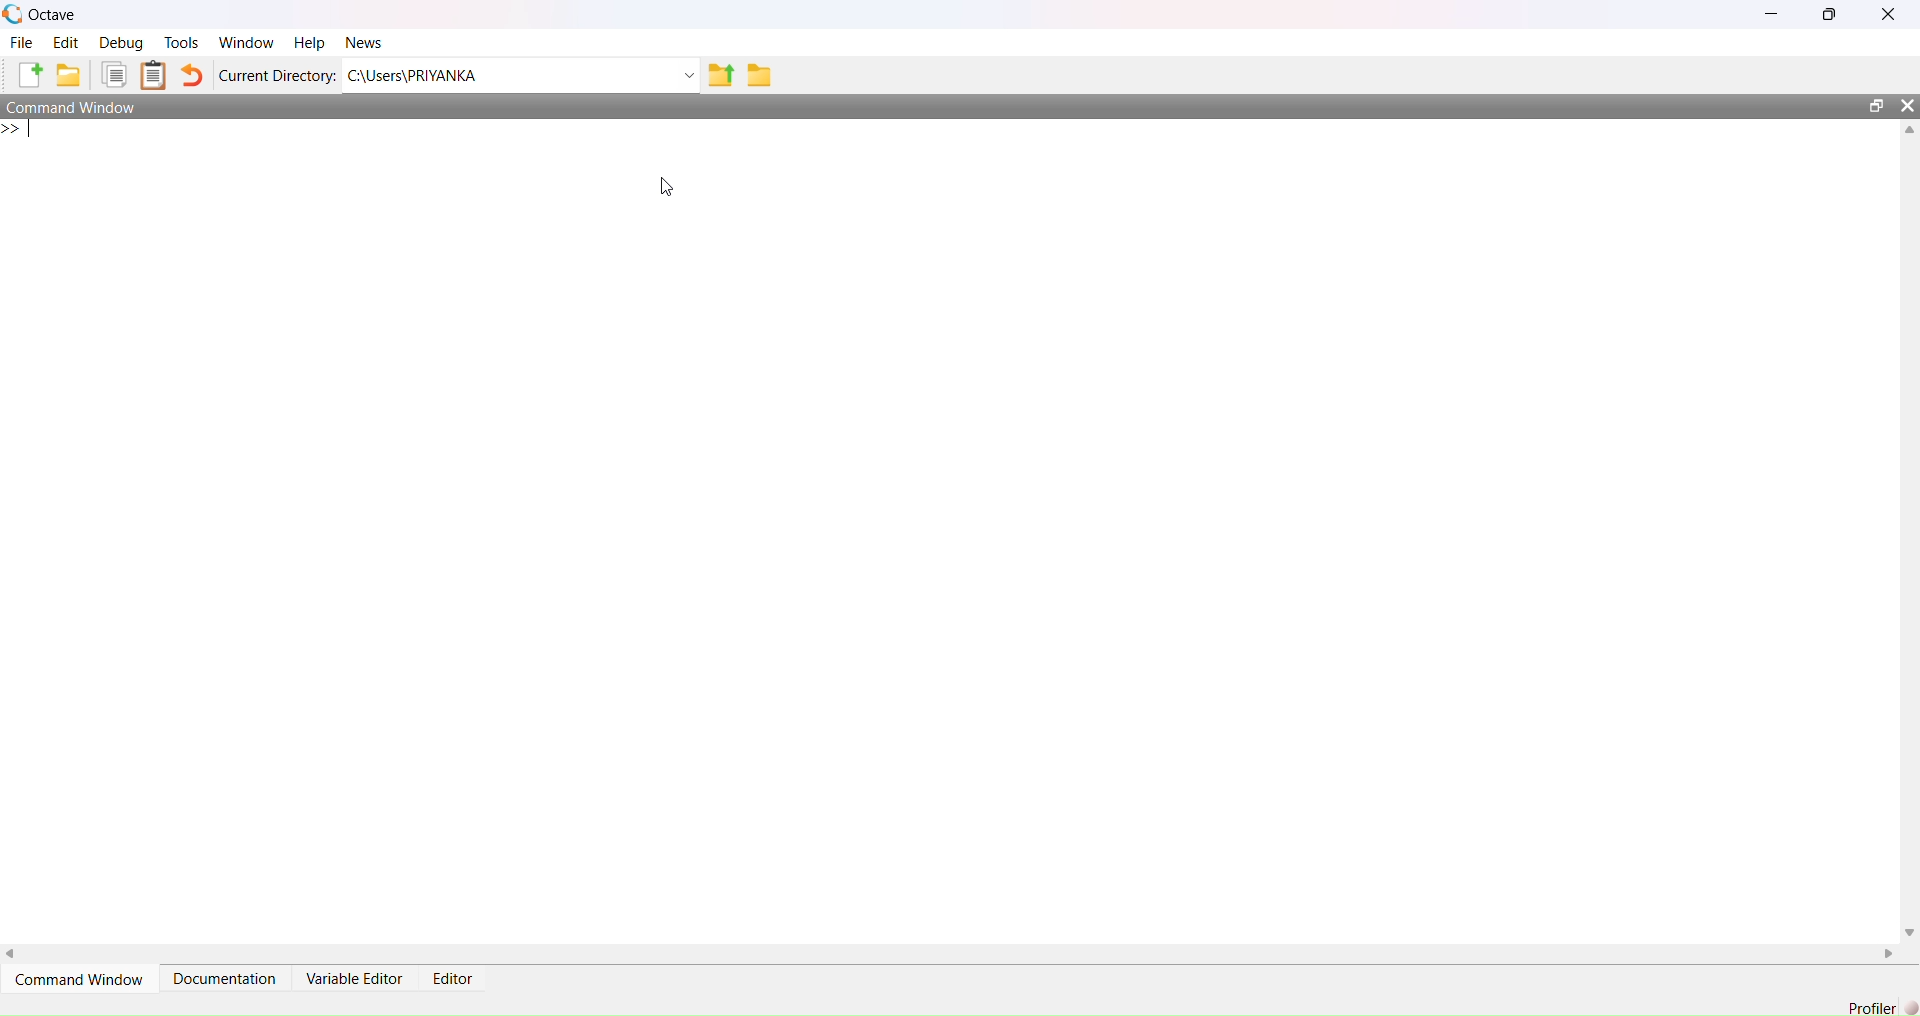  What do you see at coordinates (228, 978) in the screenshot?
I see `Documentation` at bounding box center [228, 978].